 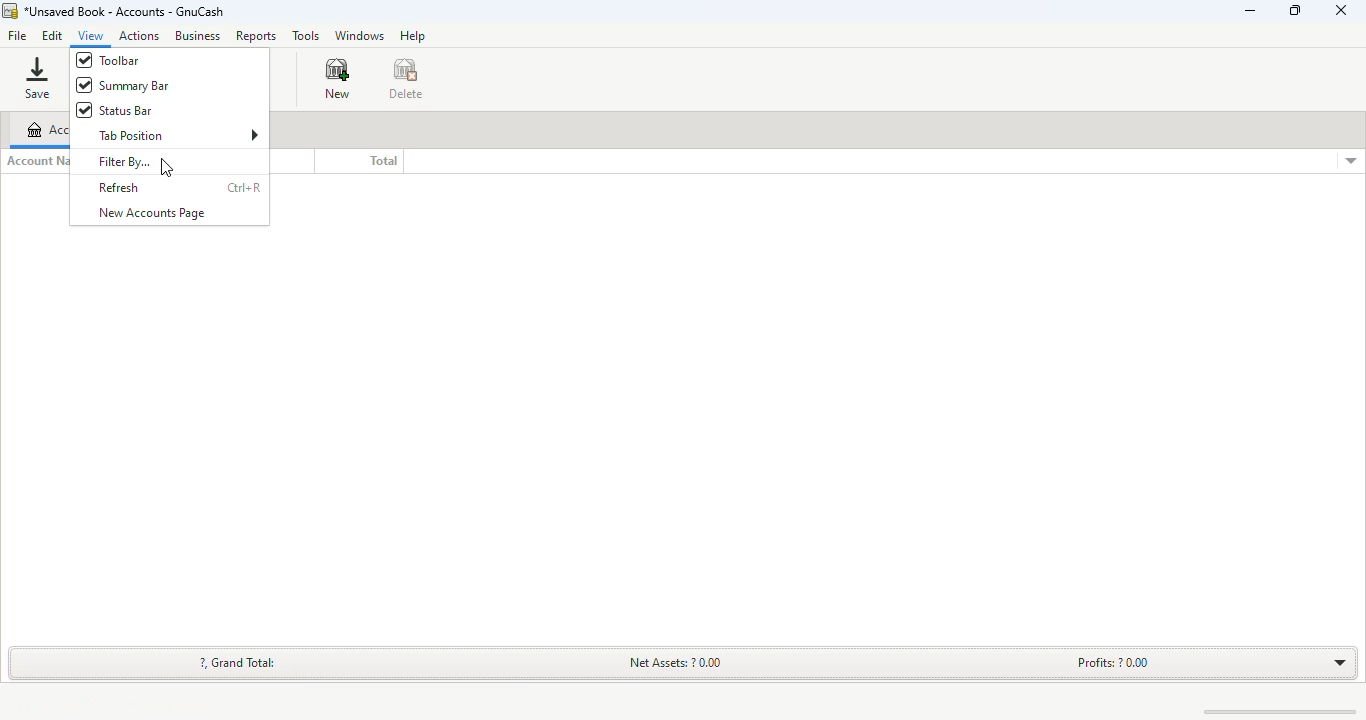 What do you see at coordinates (1341, 11) in the screenshot?
I see `close` at bounding box center [1341, 11].